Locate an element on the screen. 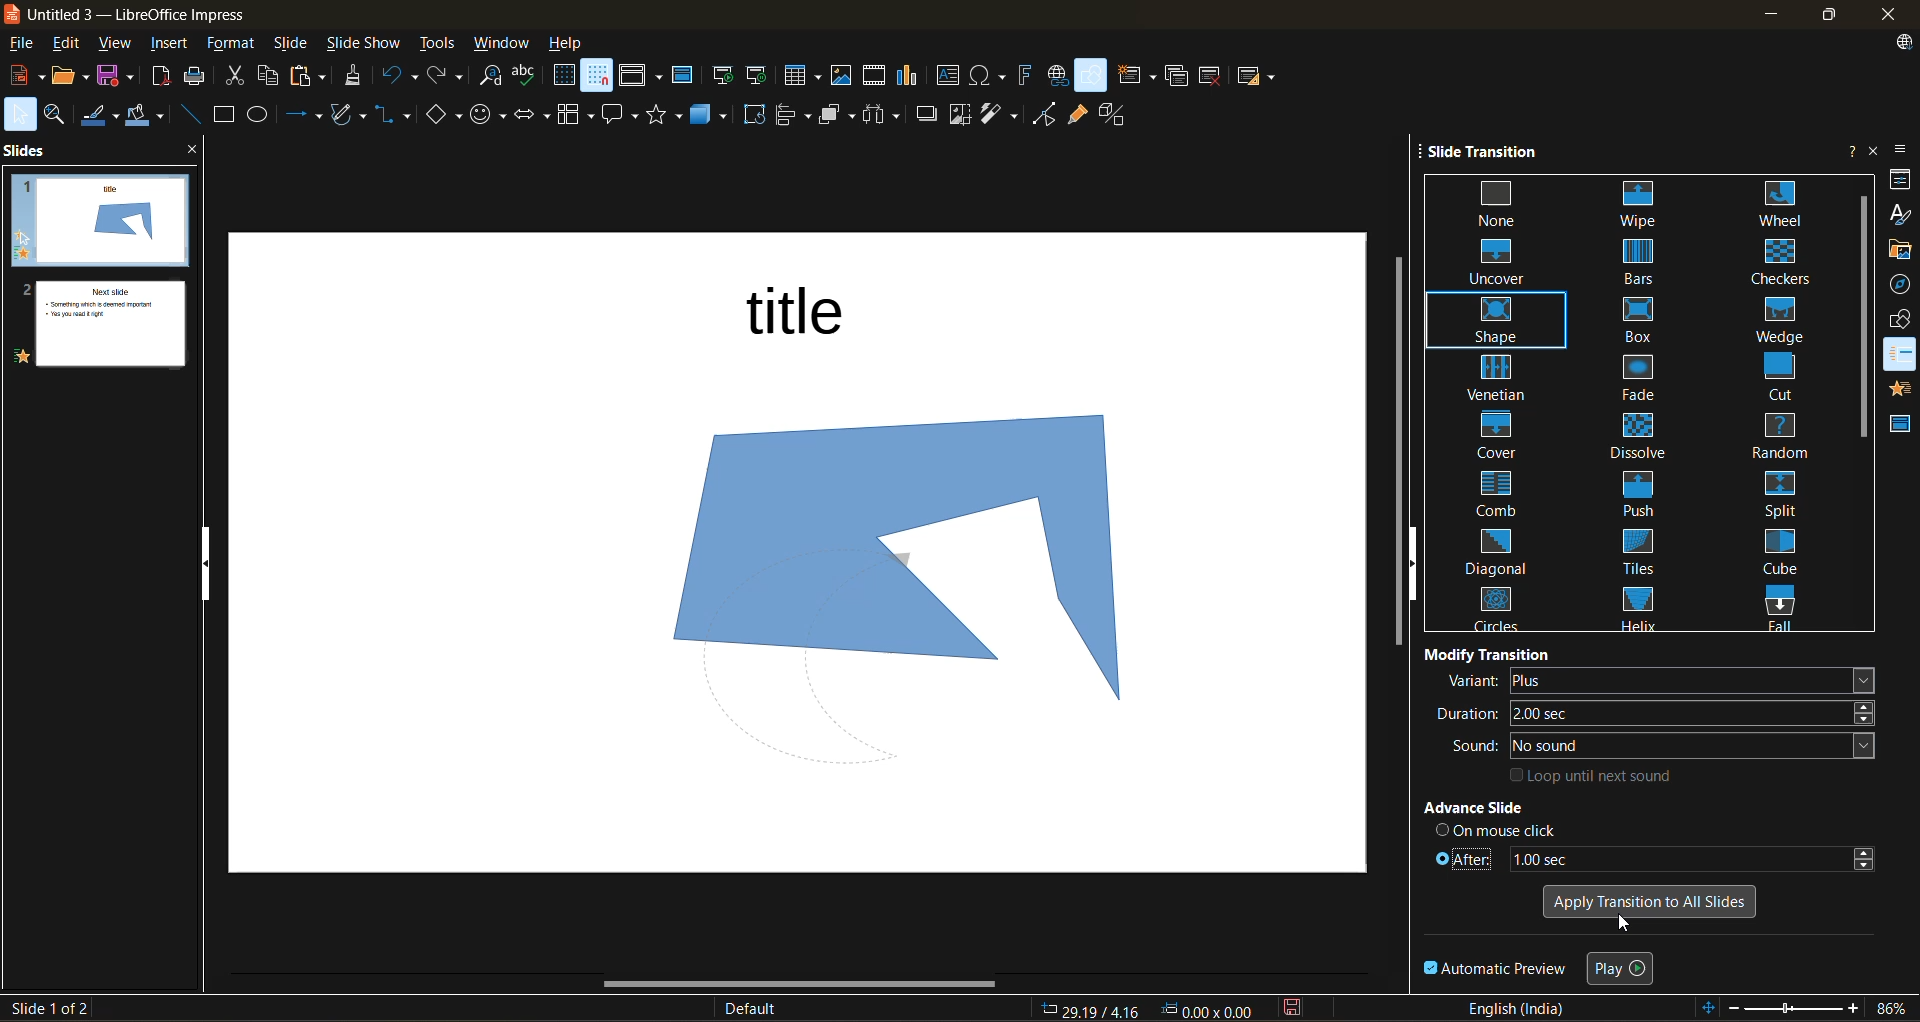 This screenshot has height=1022, width=1920. insert chart is located at coordinates (915, 78).